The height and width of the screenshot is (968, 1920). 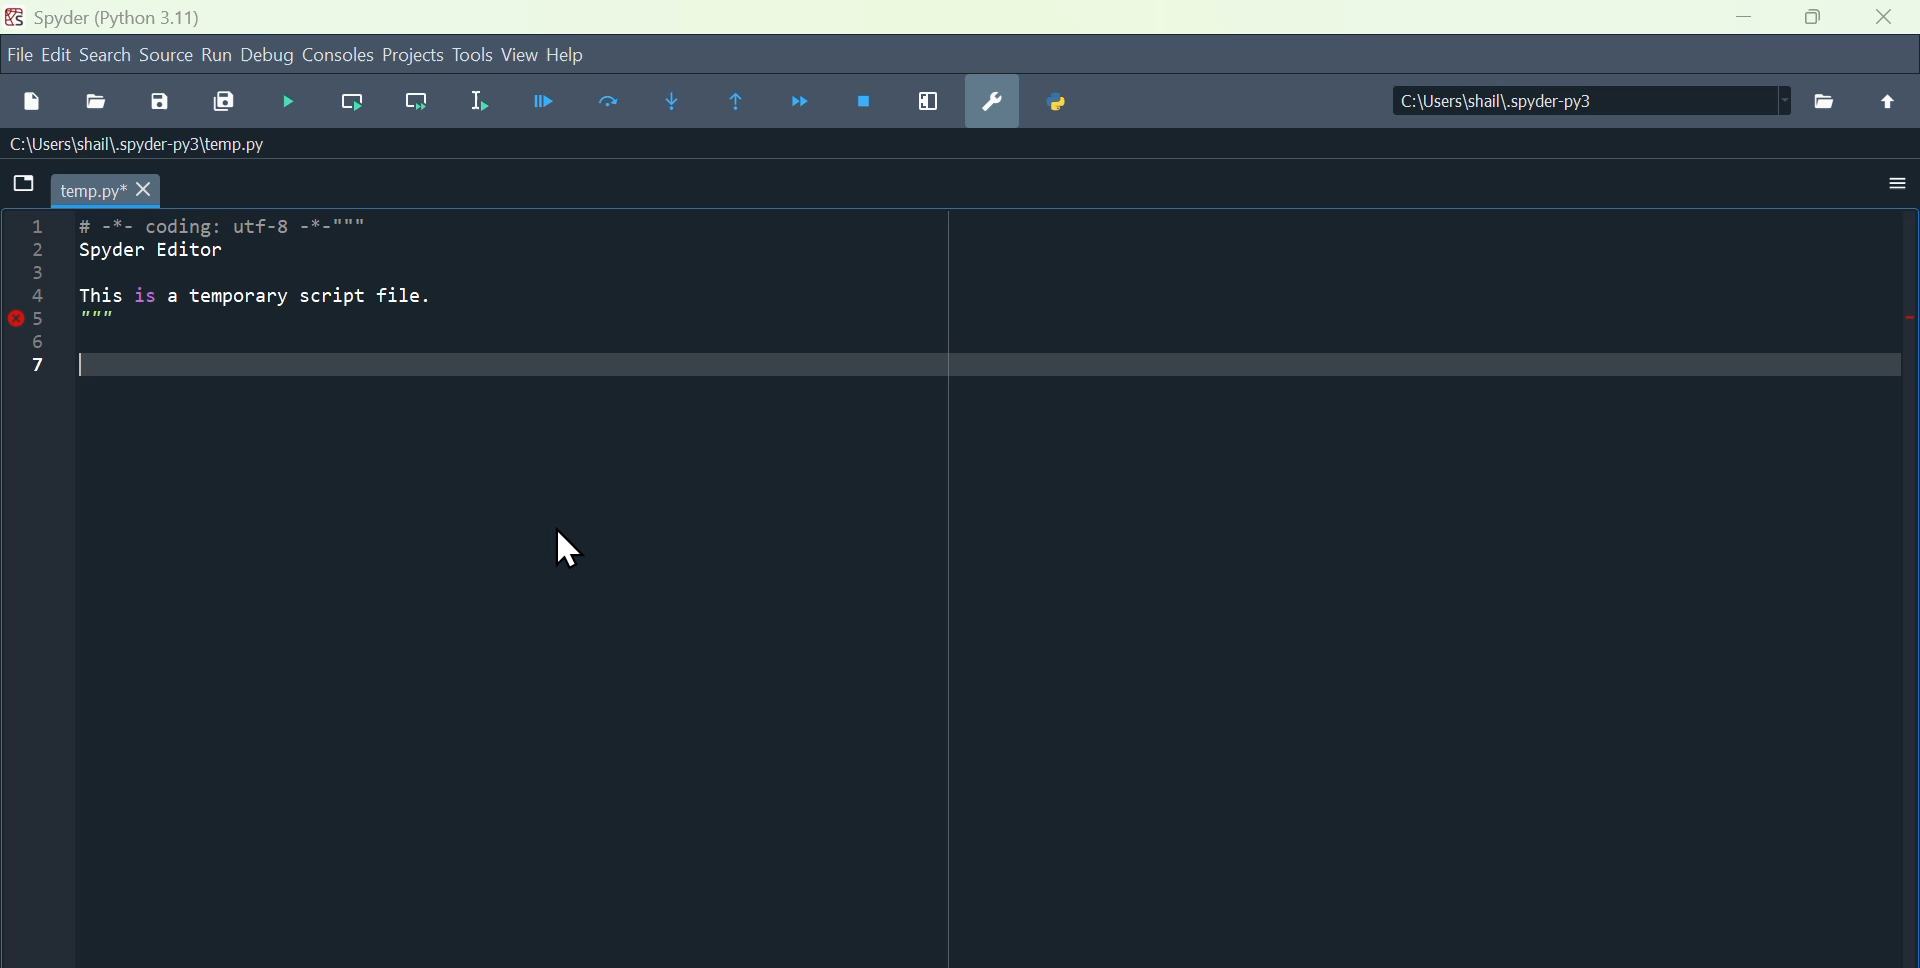 I want to click on spyder (Python 3.11), so click(x=131, y=17).